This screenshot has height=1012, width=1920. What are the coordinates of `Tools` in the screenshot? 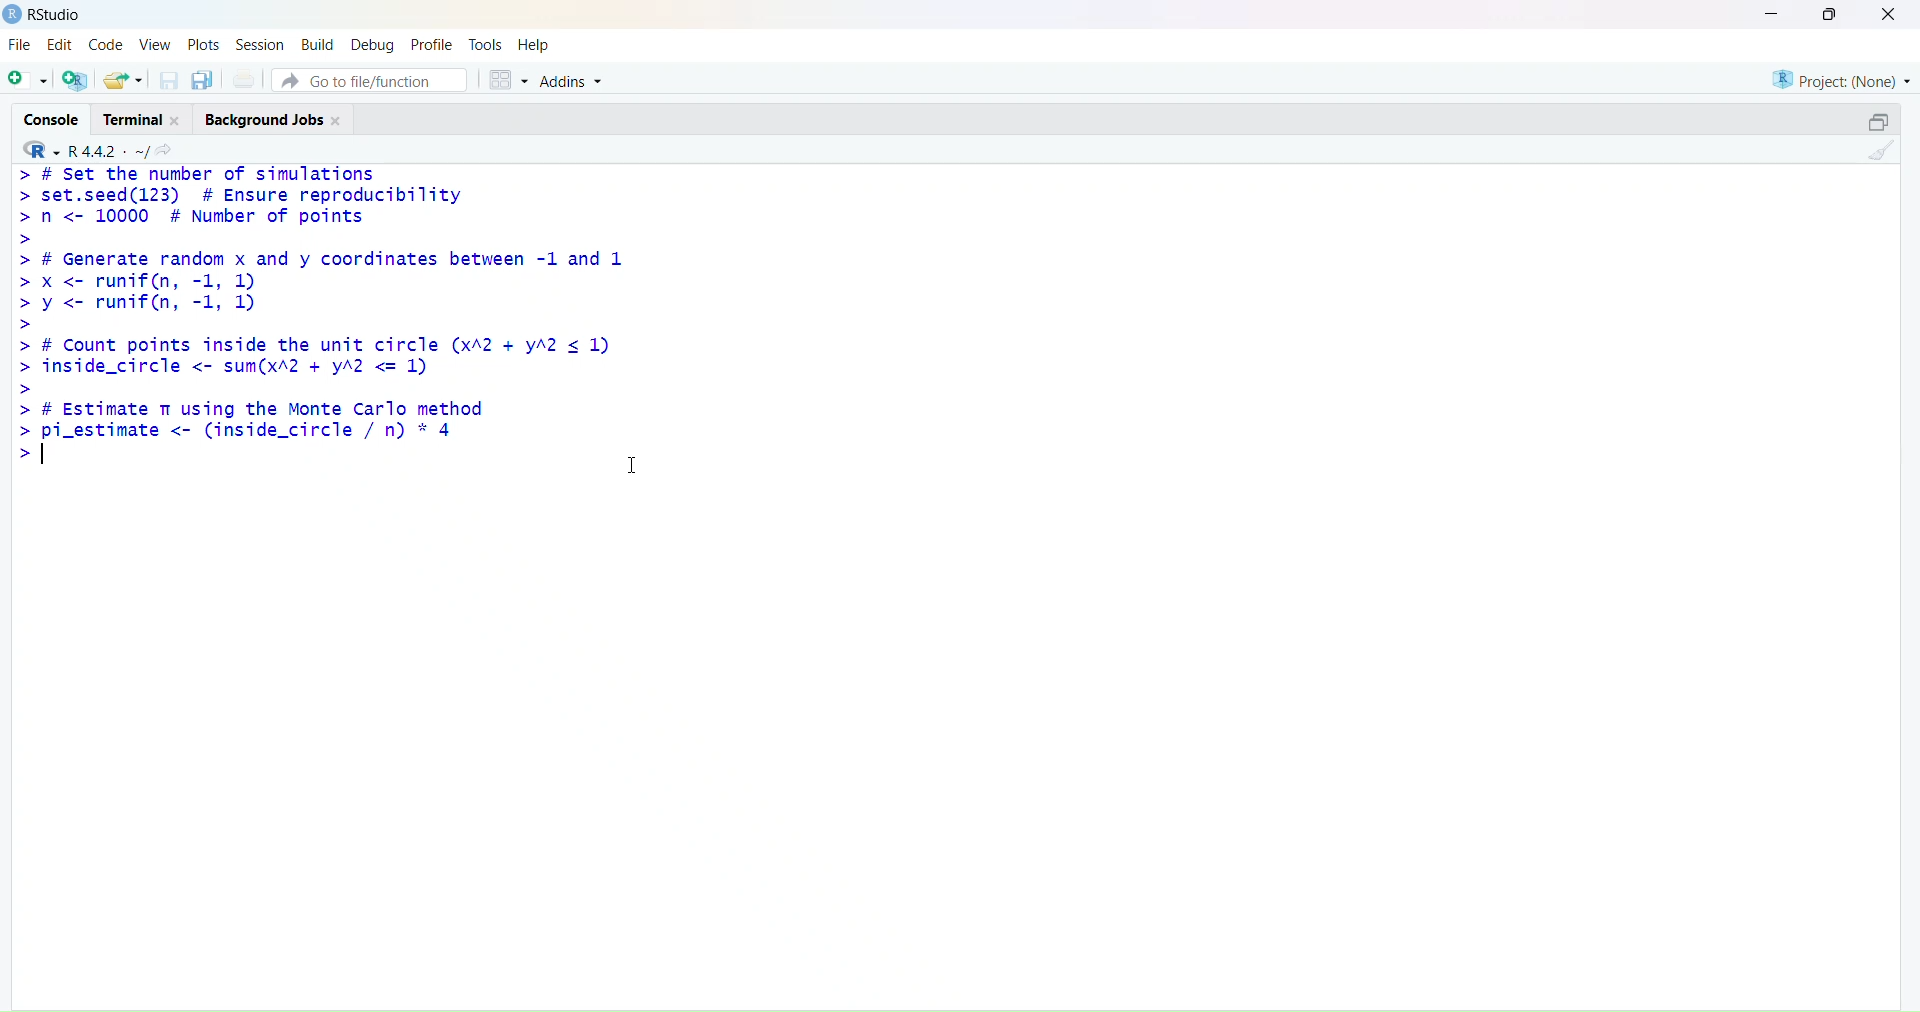 It's located at (486, 43).